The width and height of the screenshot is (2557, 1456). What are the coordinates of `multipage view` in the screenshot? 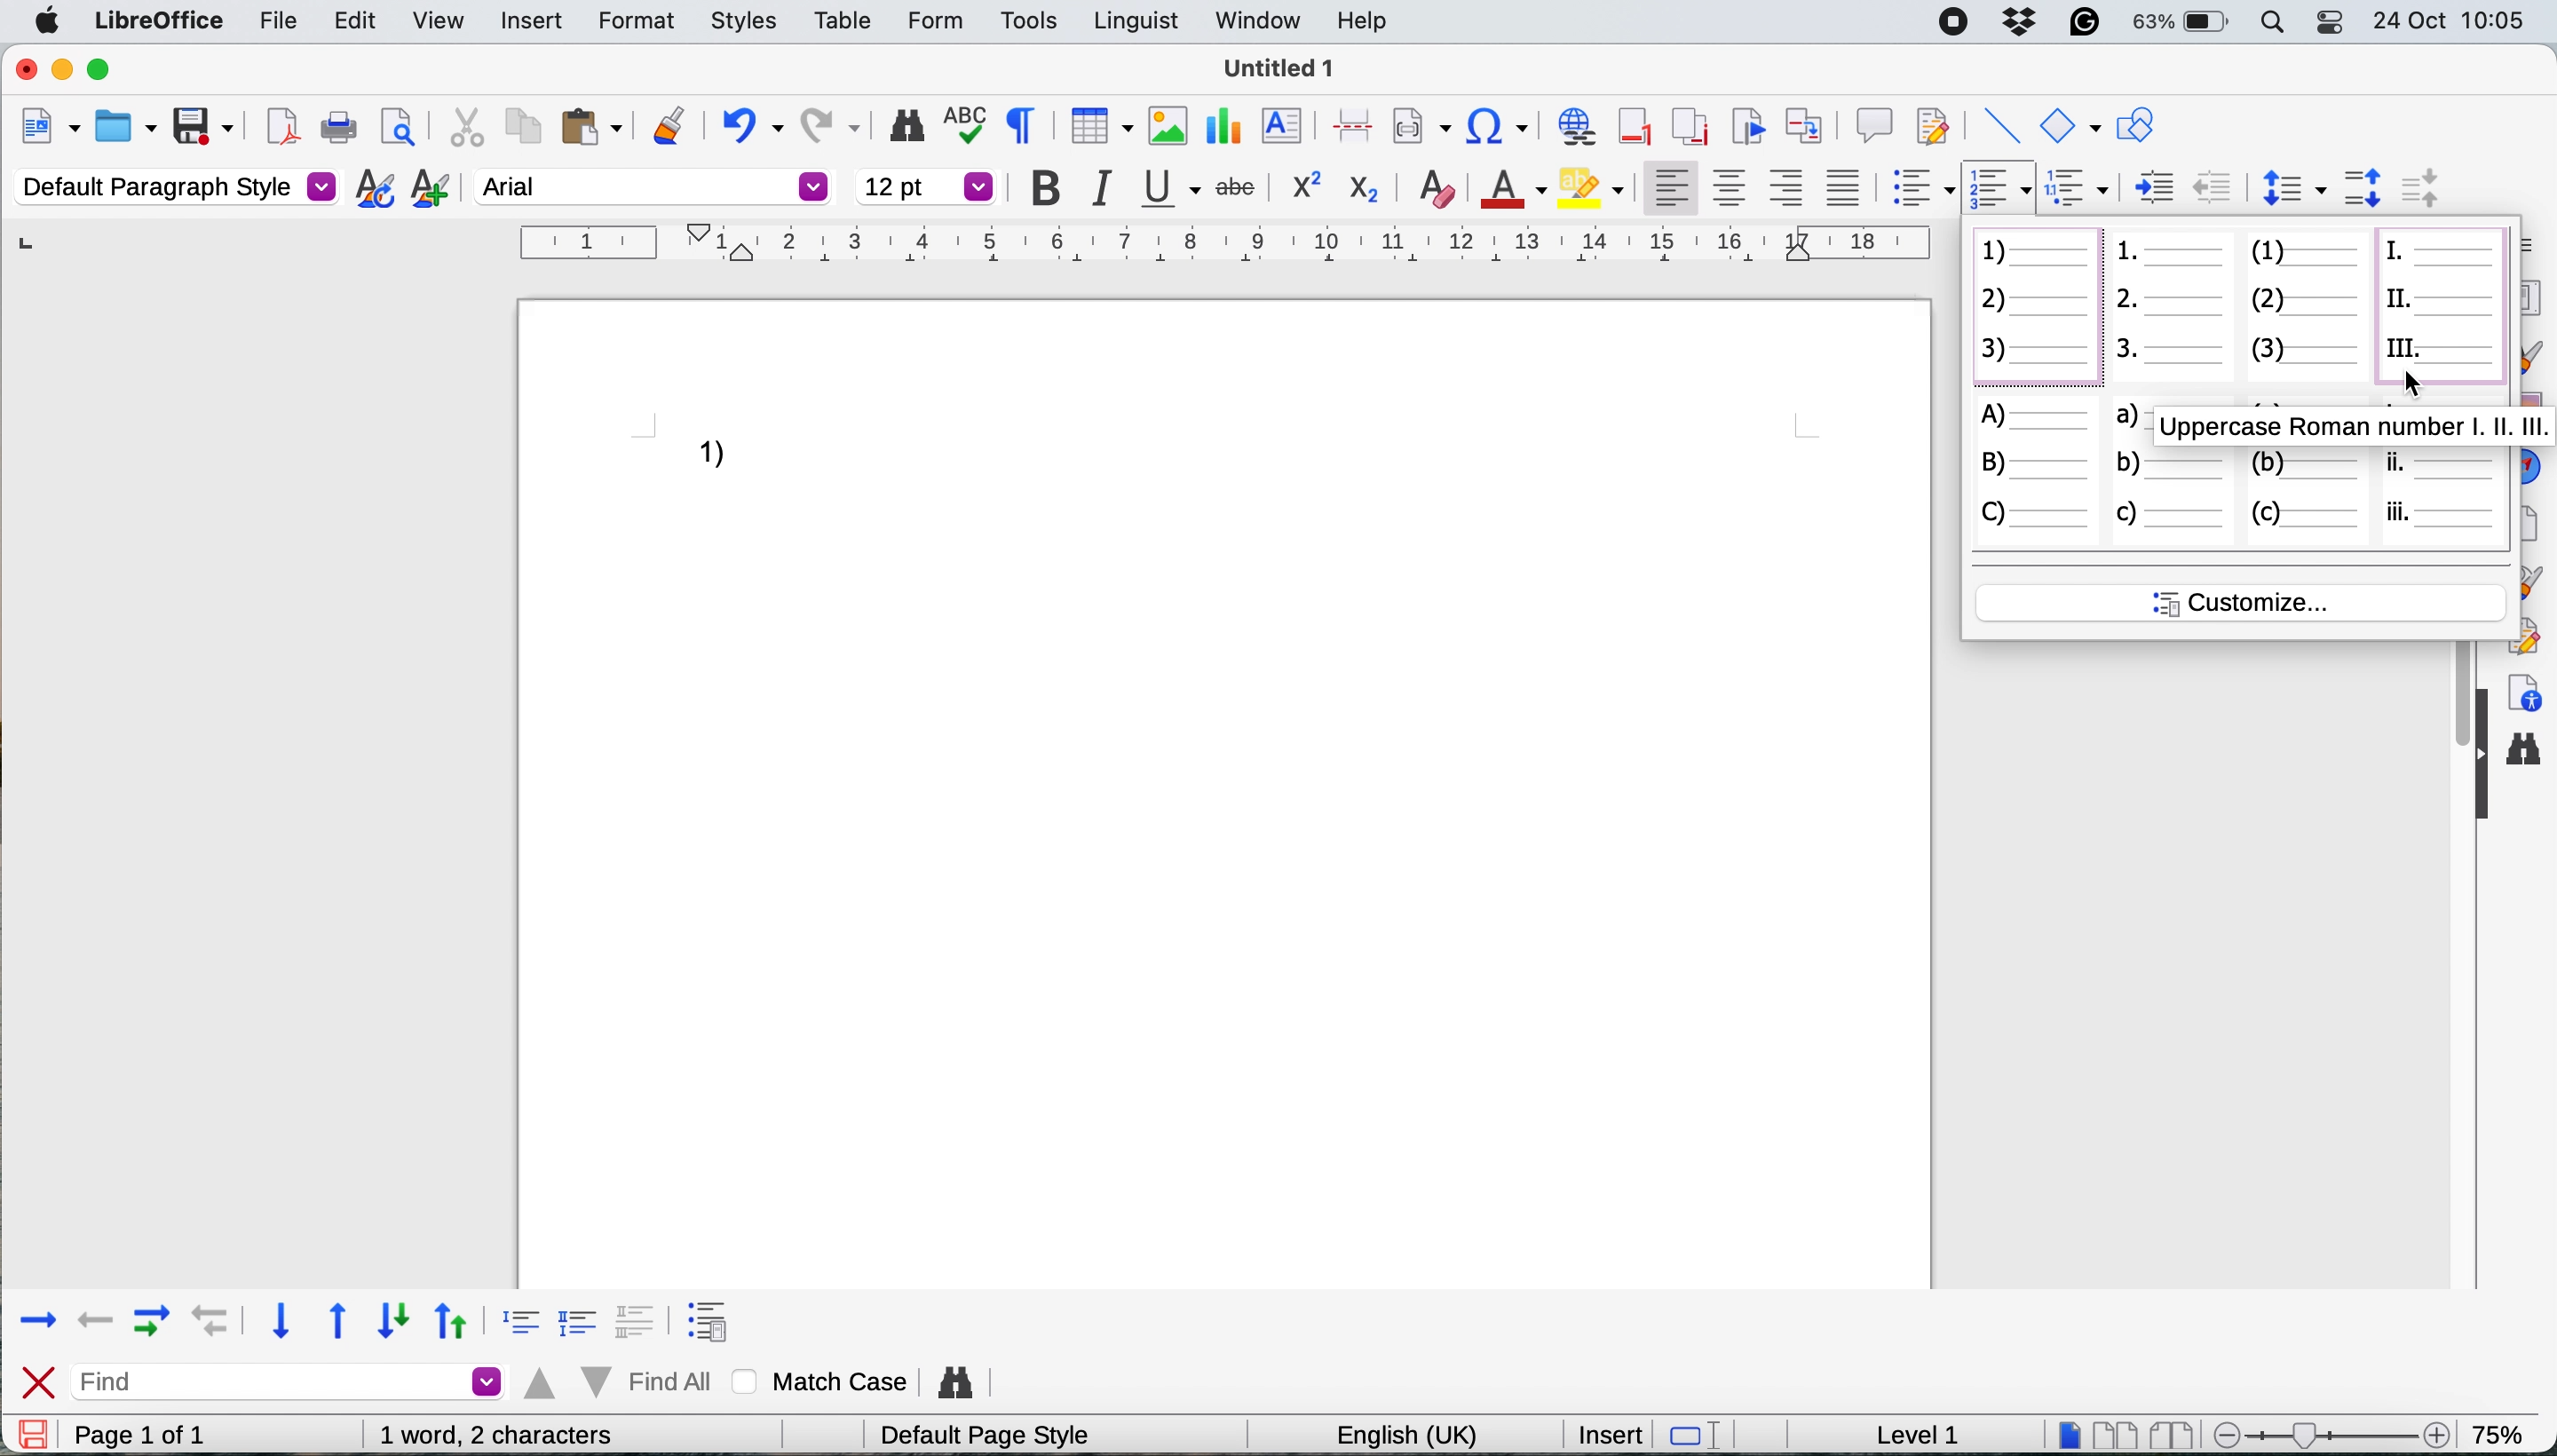 It's located at (2118, 1435).